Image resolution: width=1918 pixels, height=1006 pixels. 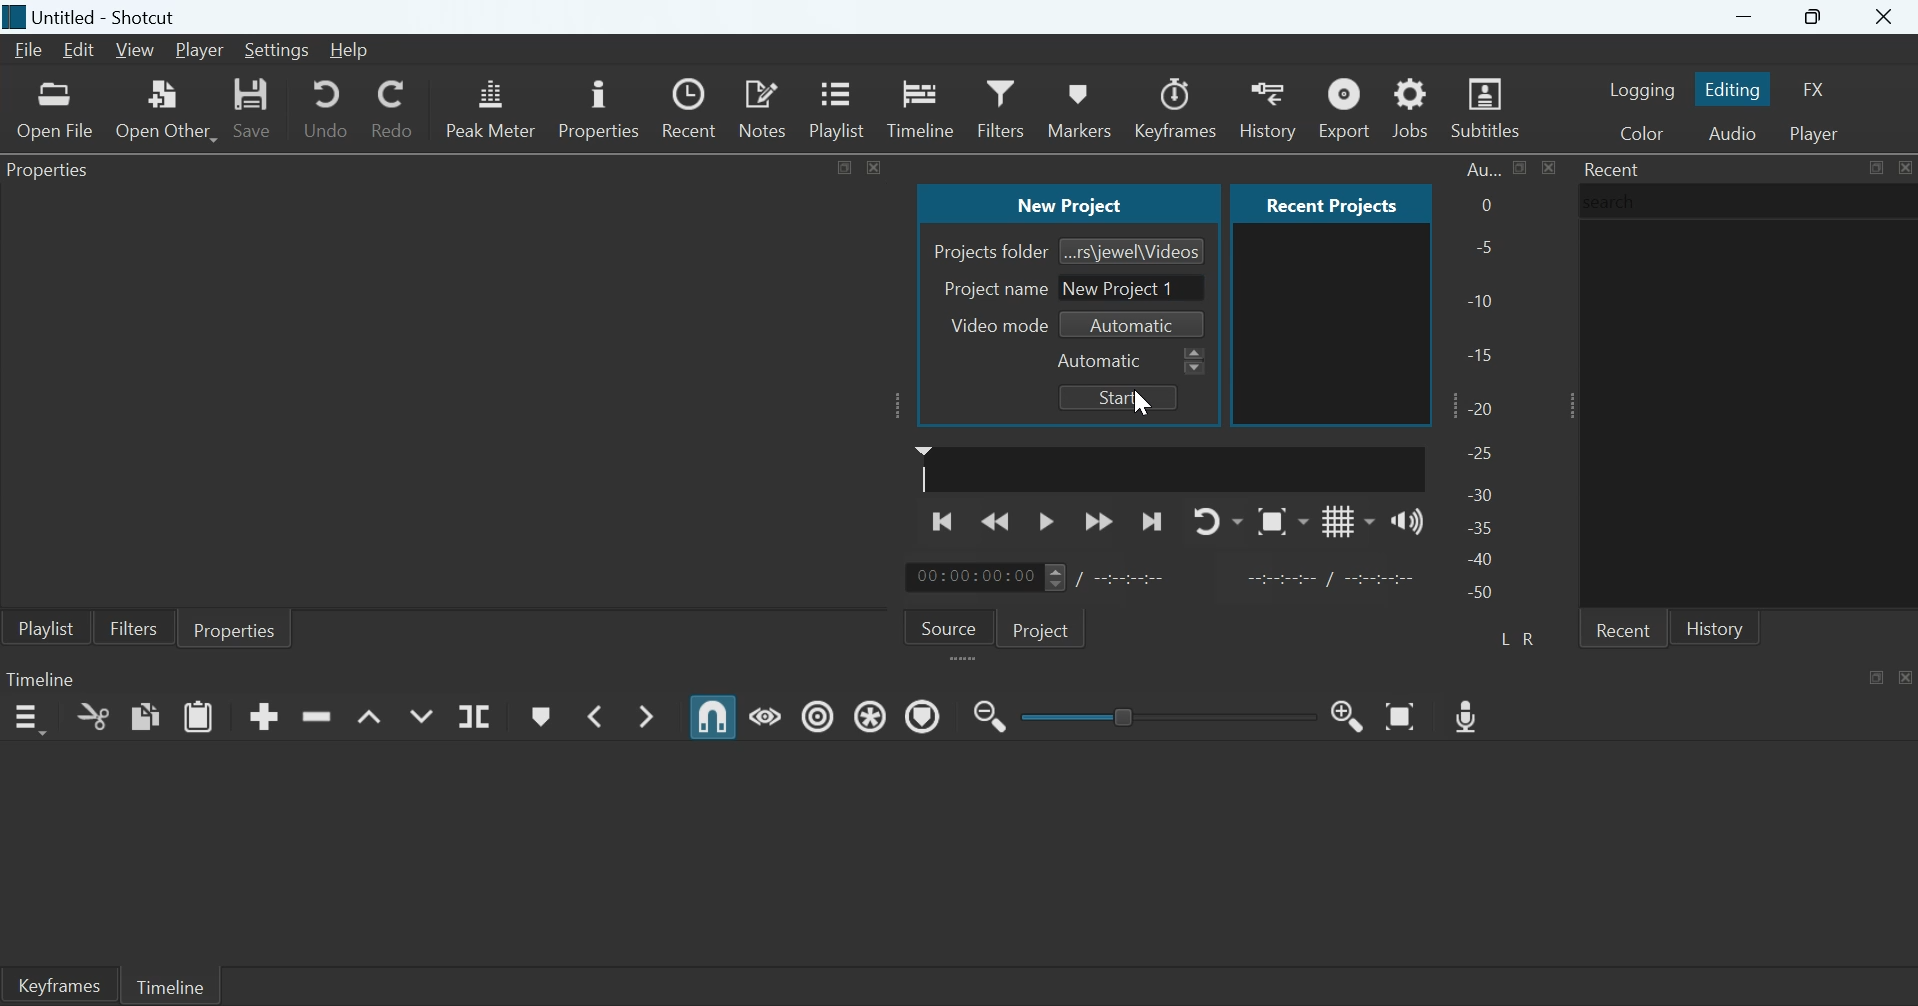 I want to click on Jobs, so click(x=1410, y=107).